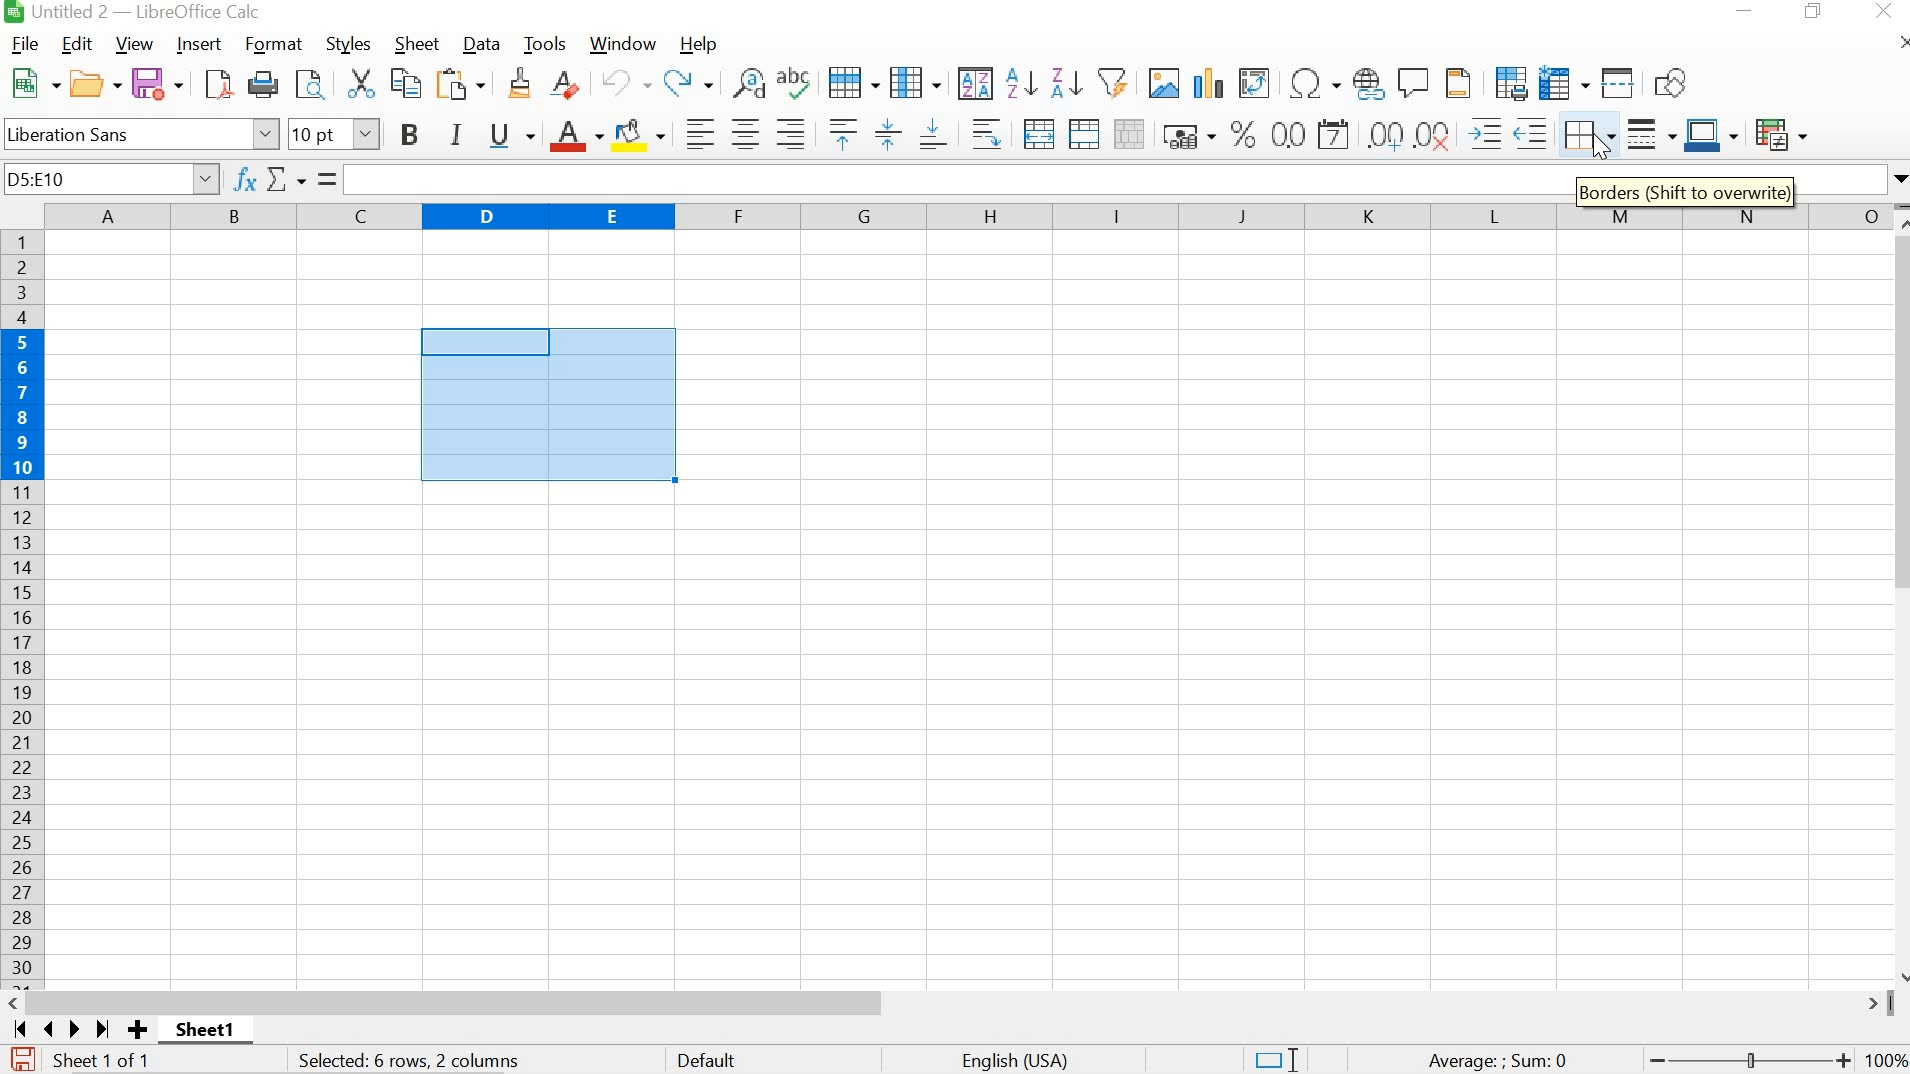 The height and width of the screenshot is (1074, 1910). I want to click on zoom out or zoom in, so click(1746, 1062).